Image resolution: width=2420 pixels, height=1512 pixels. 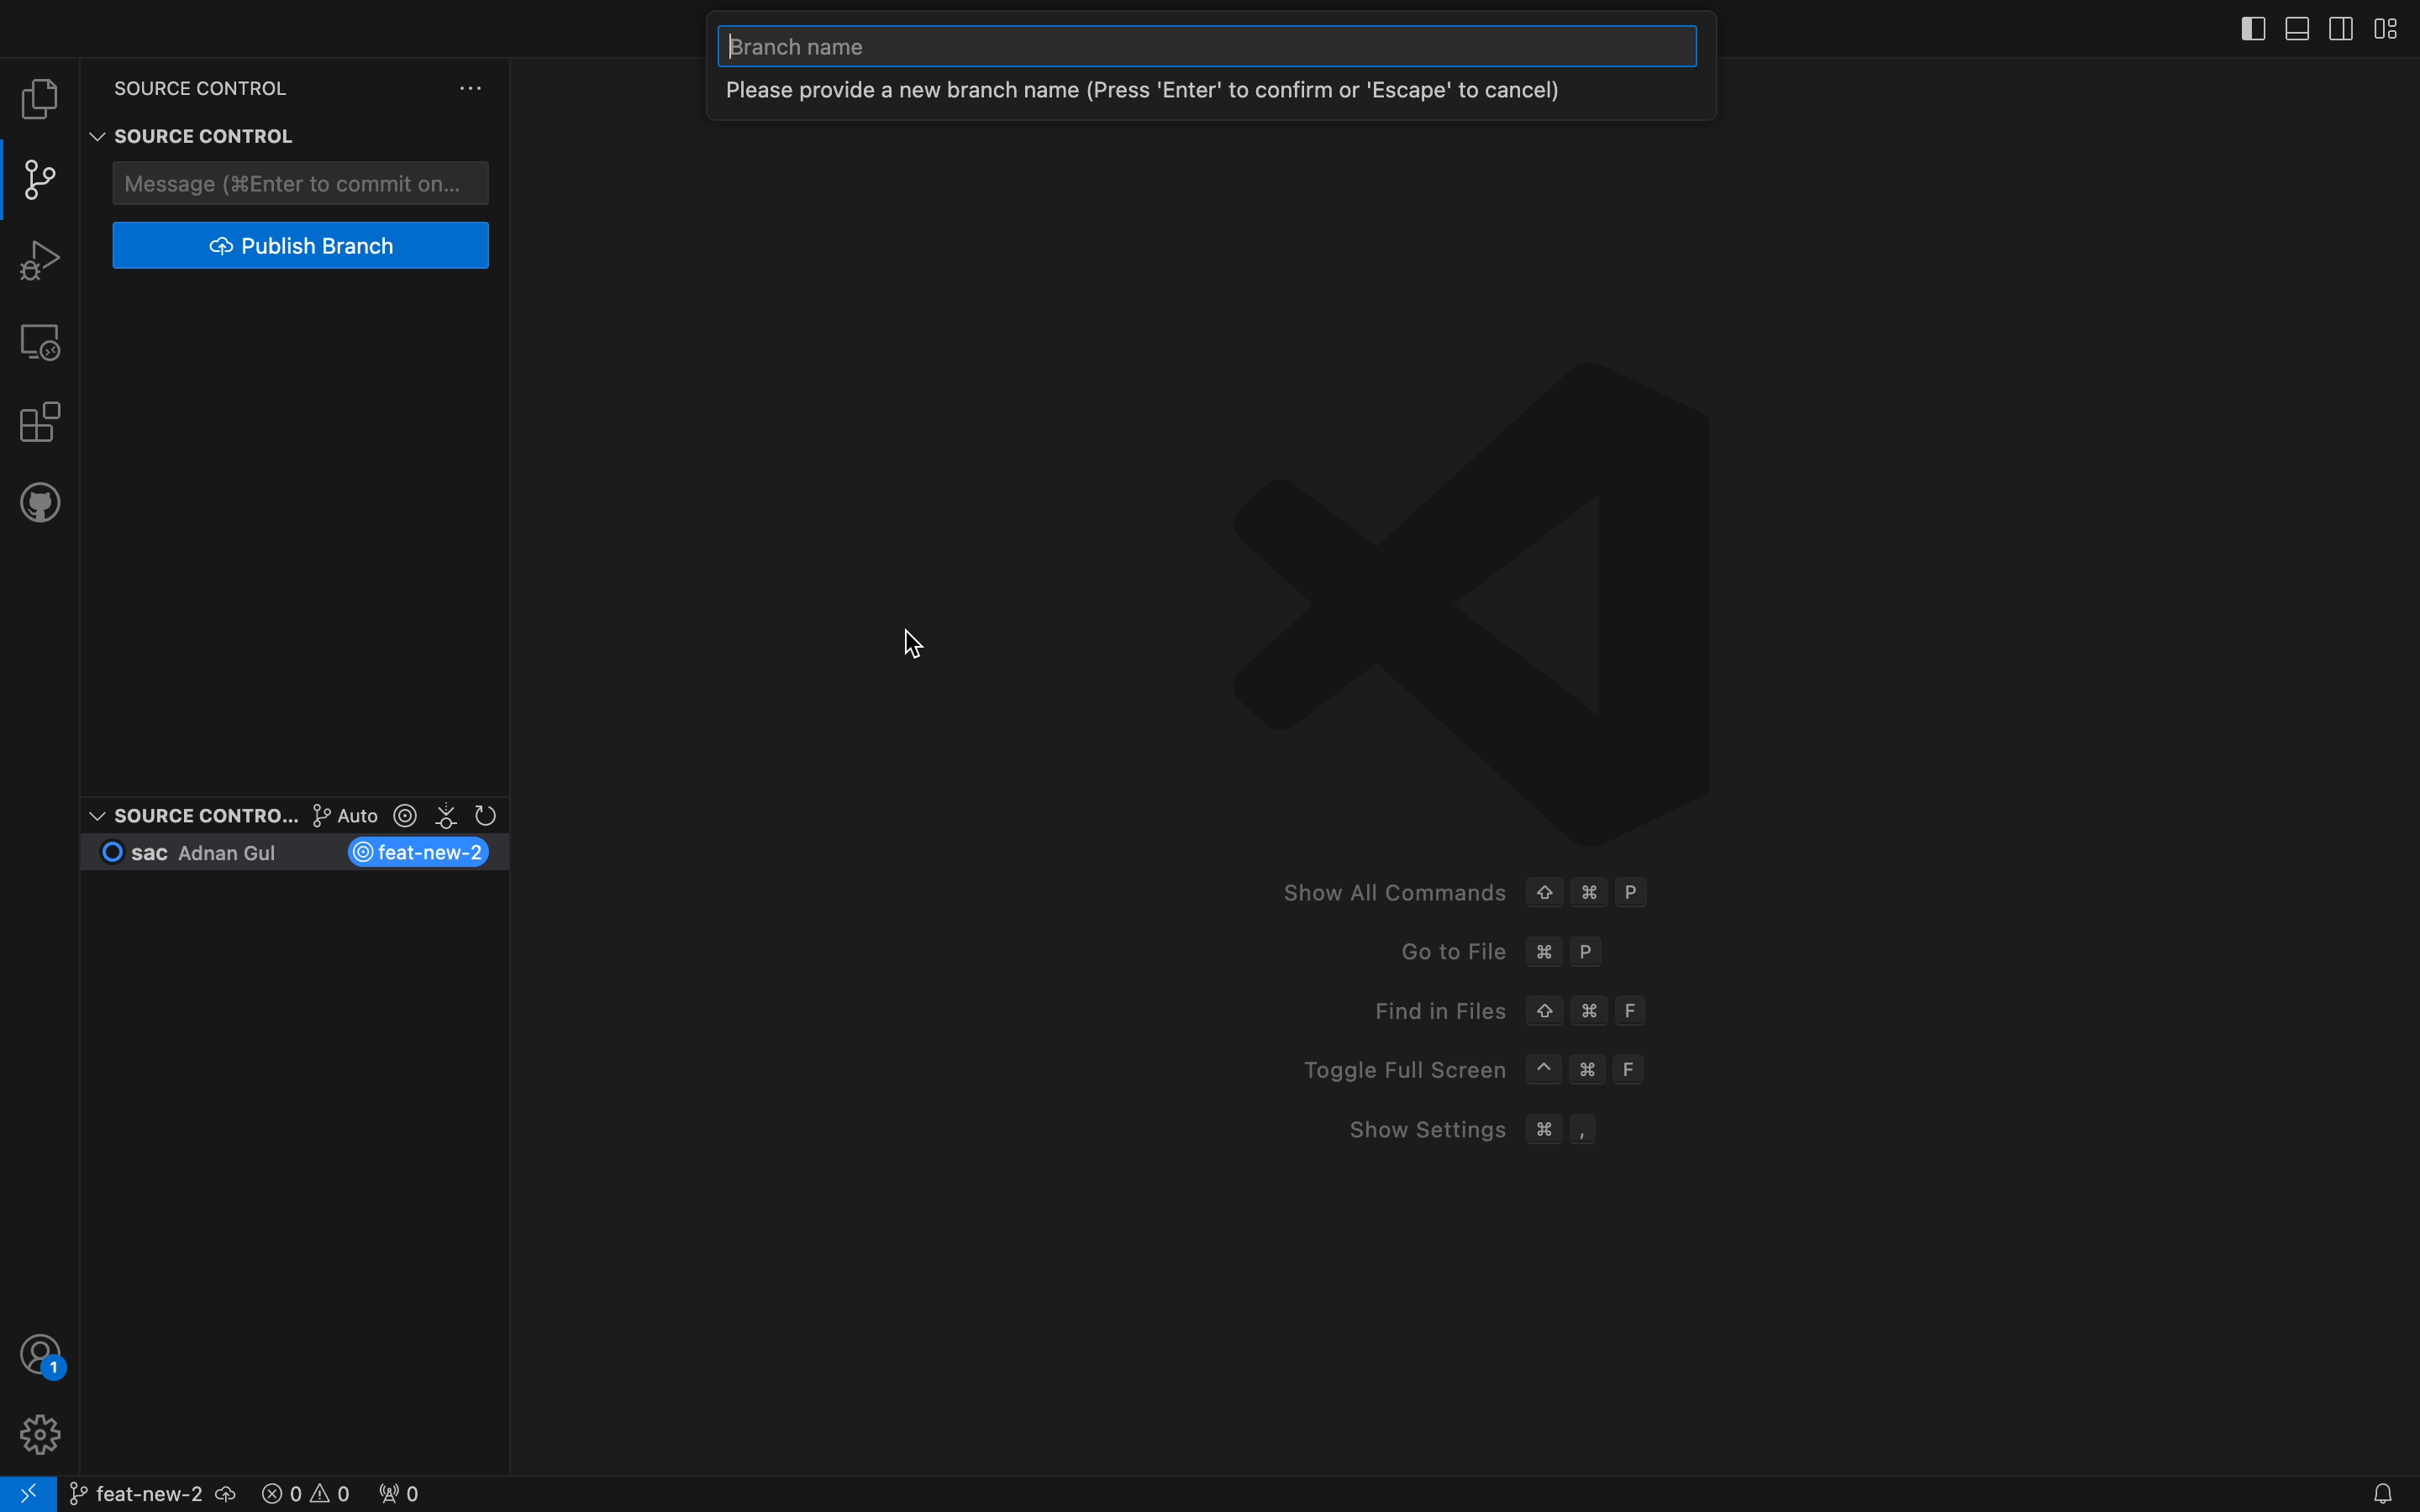 What do you see at coordinates (1544, 1012) in the screenshot?
I see `Up` at bounding box center [1544, 1012].